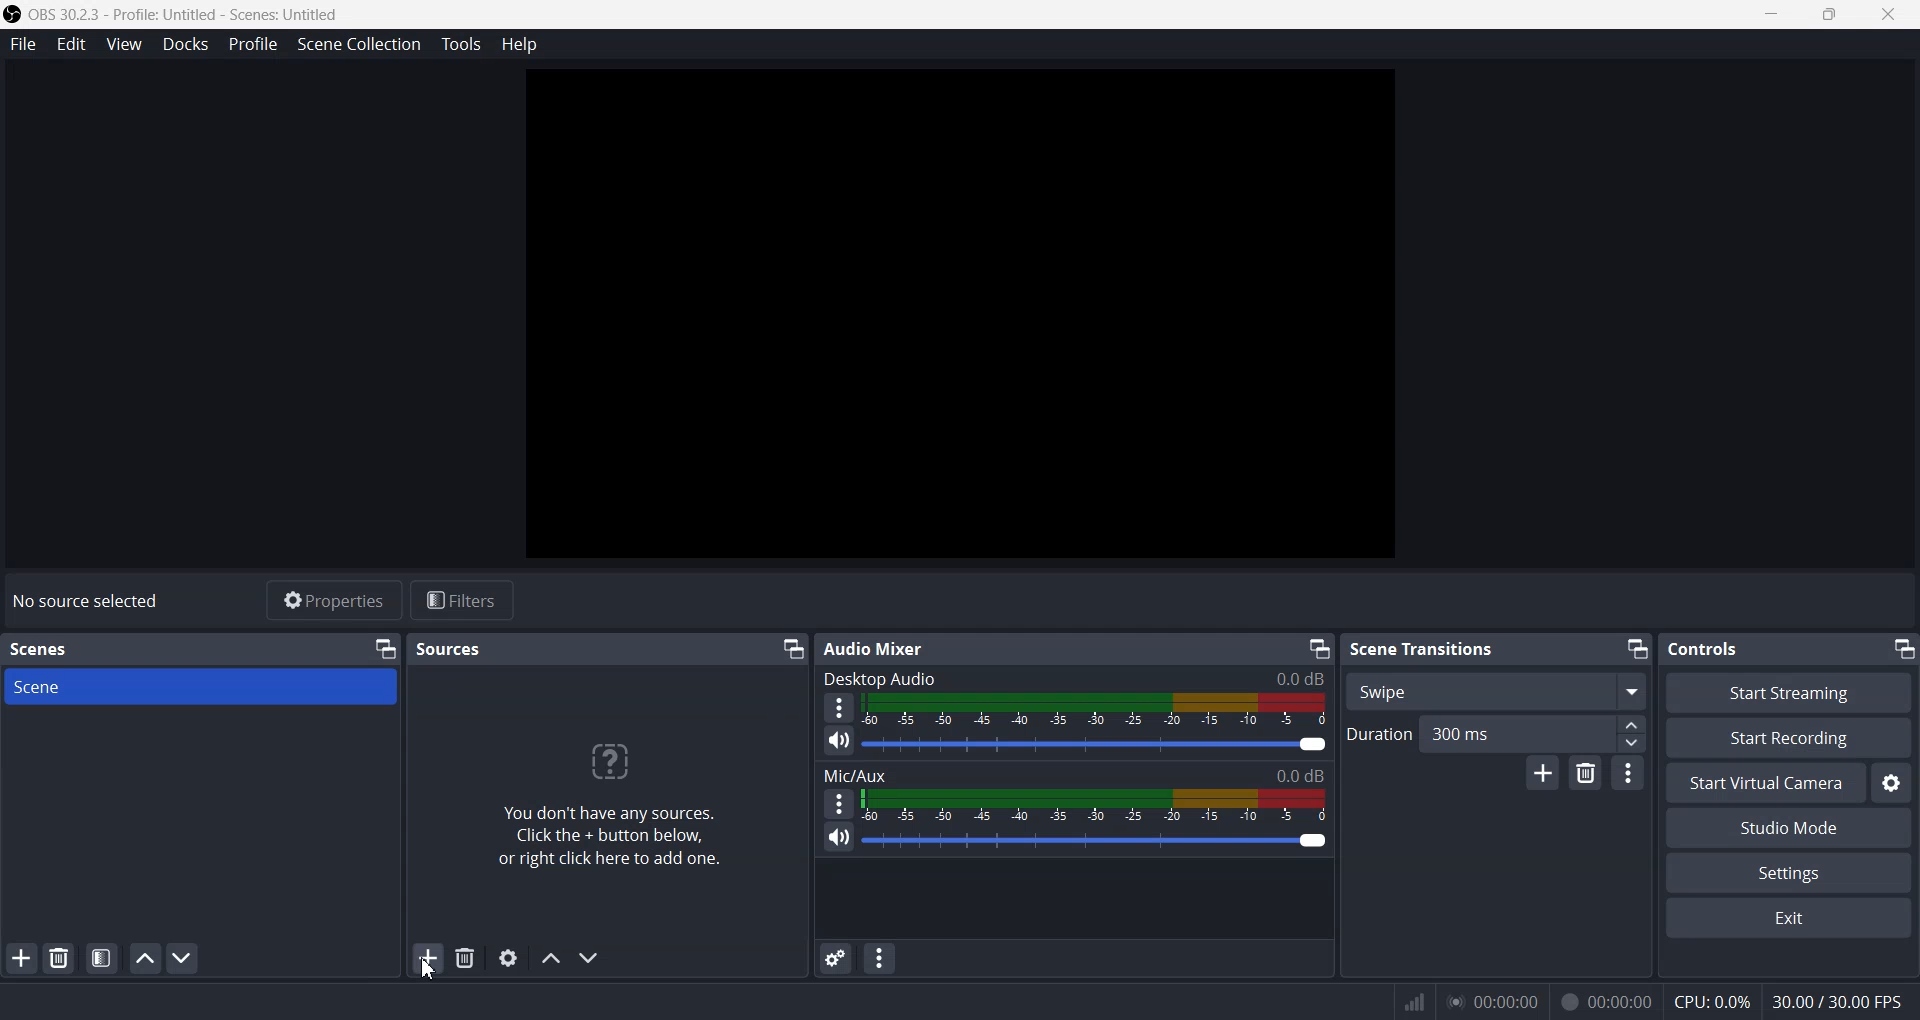 The height and width of the screenshot is (1020, 1920). Describe the element at coordinates (1098, 745) in the screenshot. I see `Volume Adjuster` at that location.